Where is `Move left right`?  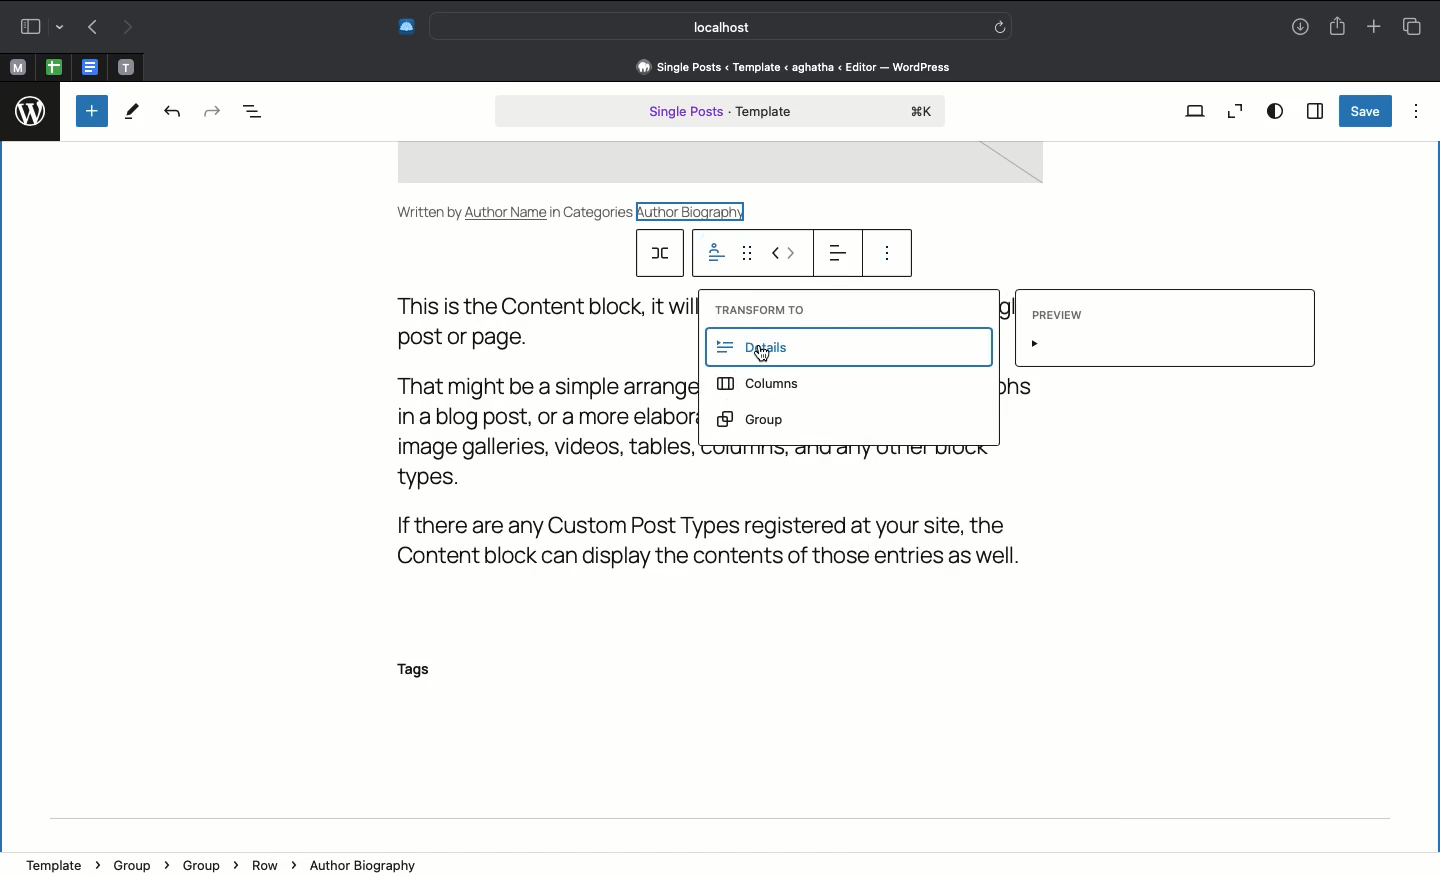 Move left right is located at coordinates (785, 253).